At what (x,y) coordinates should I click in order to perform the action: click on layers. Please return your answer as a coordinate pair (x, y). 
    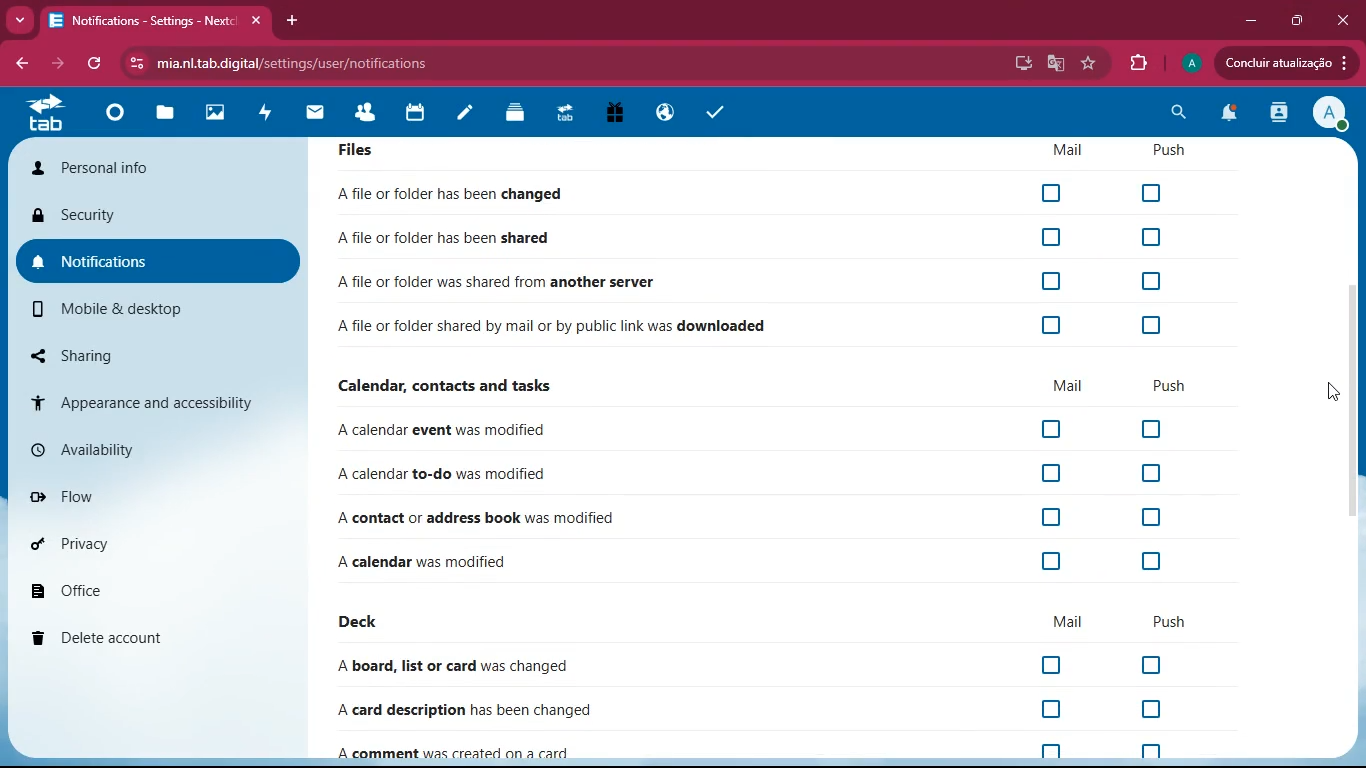
    Looking at the image, I should click on (519, 113).